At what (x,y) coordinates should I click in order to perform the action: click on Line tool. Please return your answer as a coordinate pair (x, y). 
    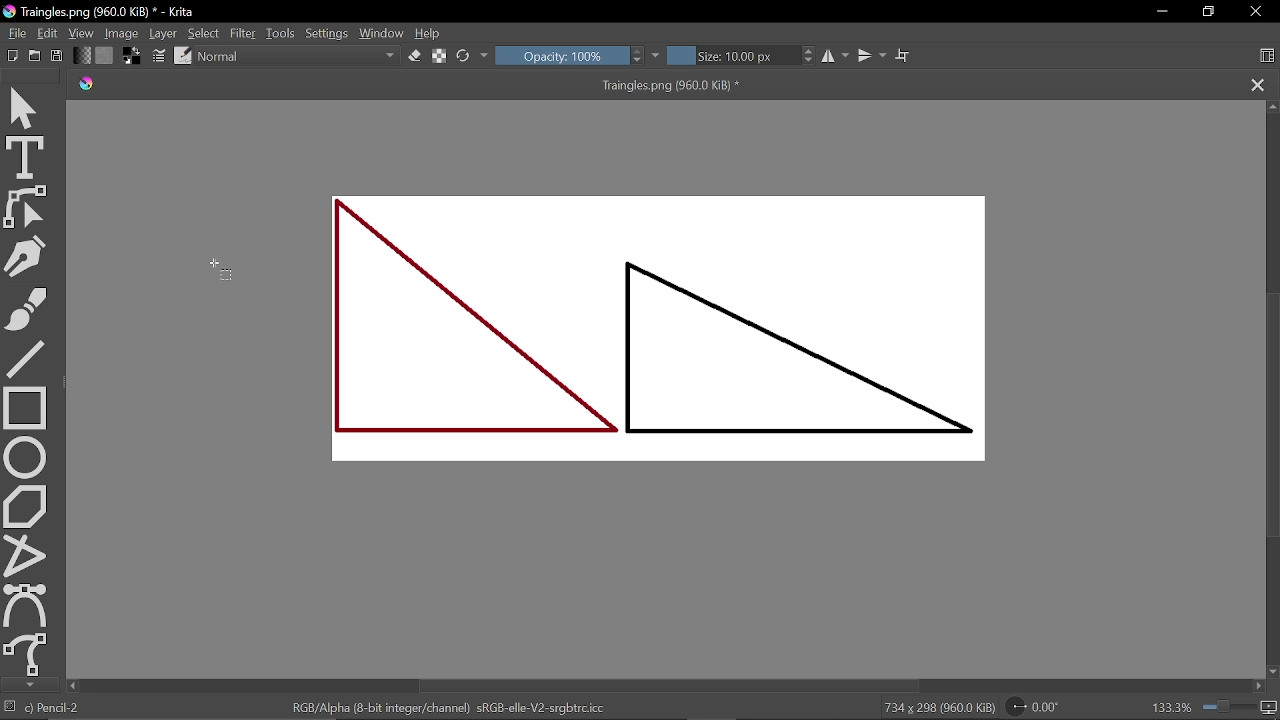
    Looking at the image, I should click on (28, 359).